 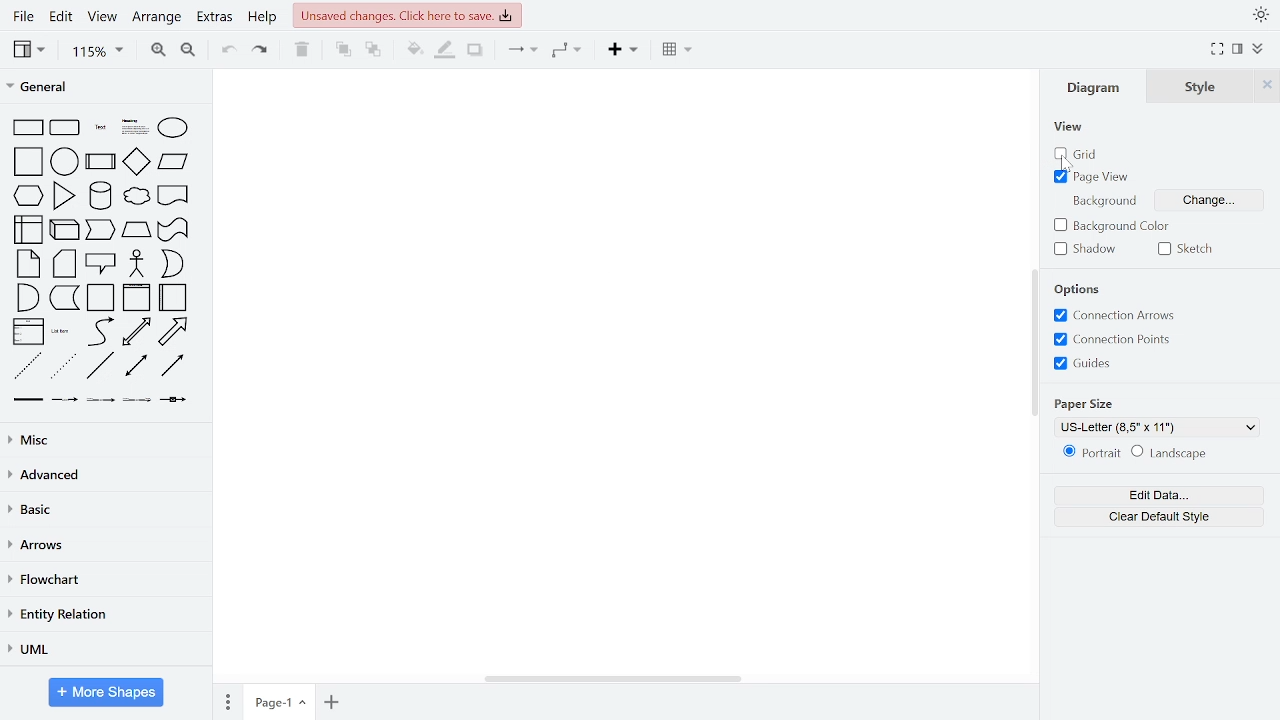 I want to click on to back, so click(x=373, y=50).